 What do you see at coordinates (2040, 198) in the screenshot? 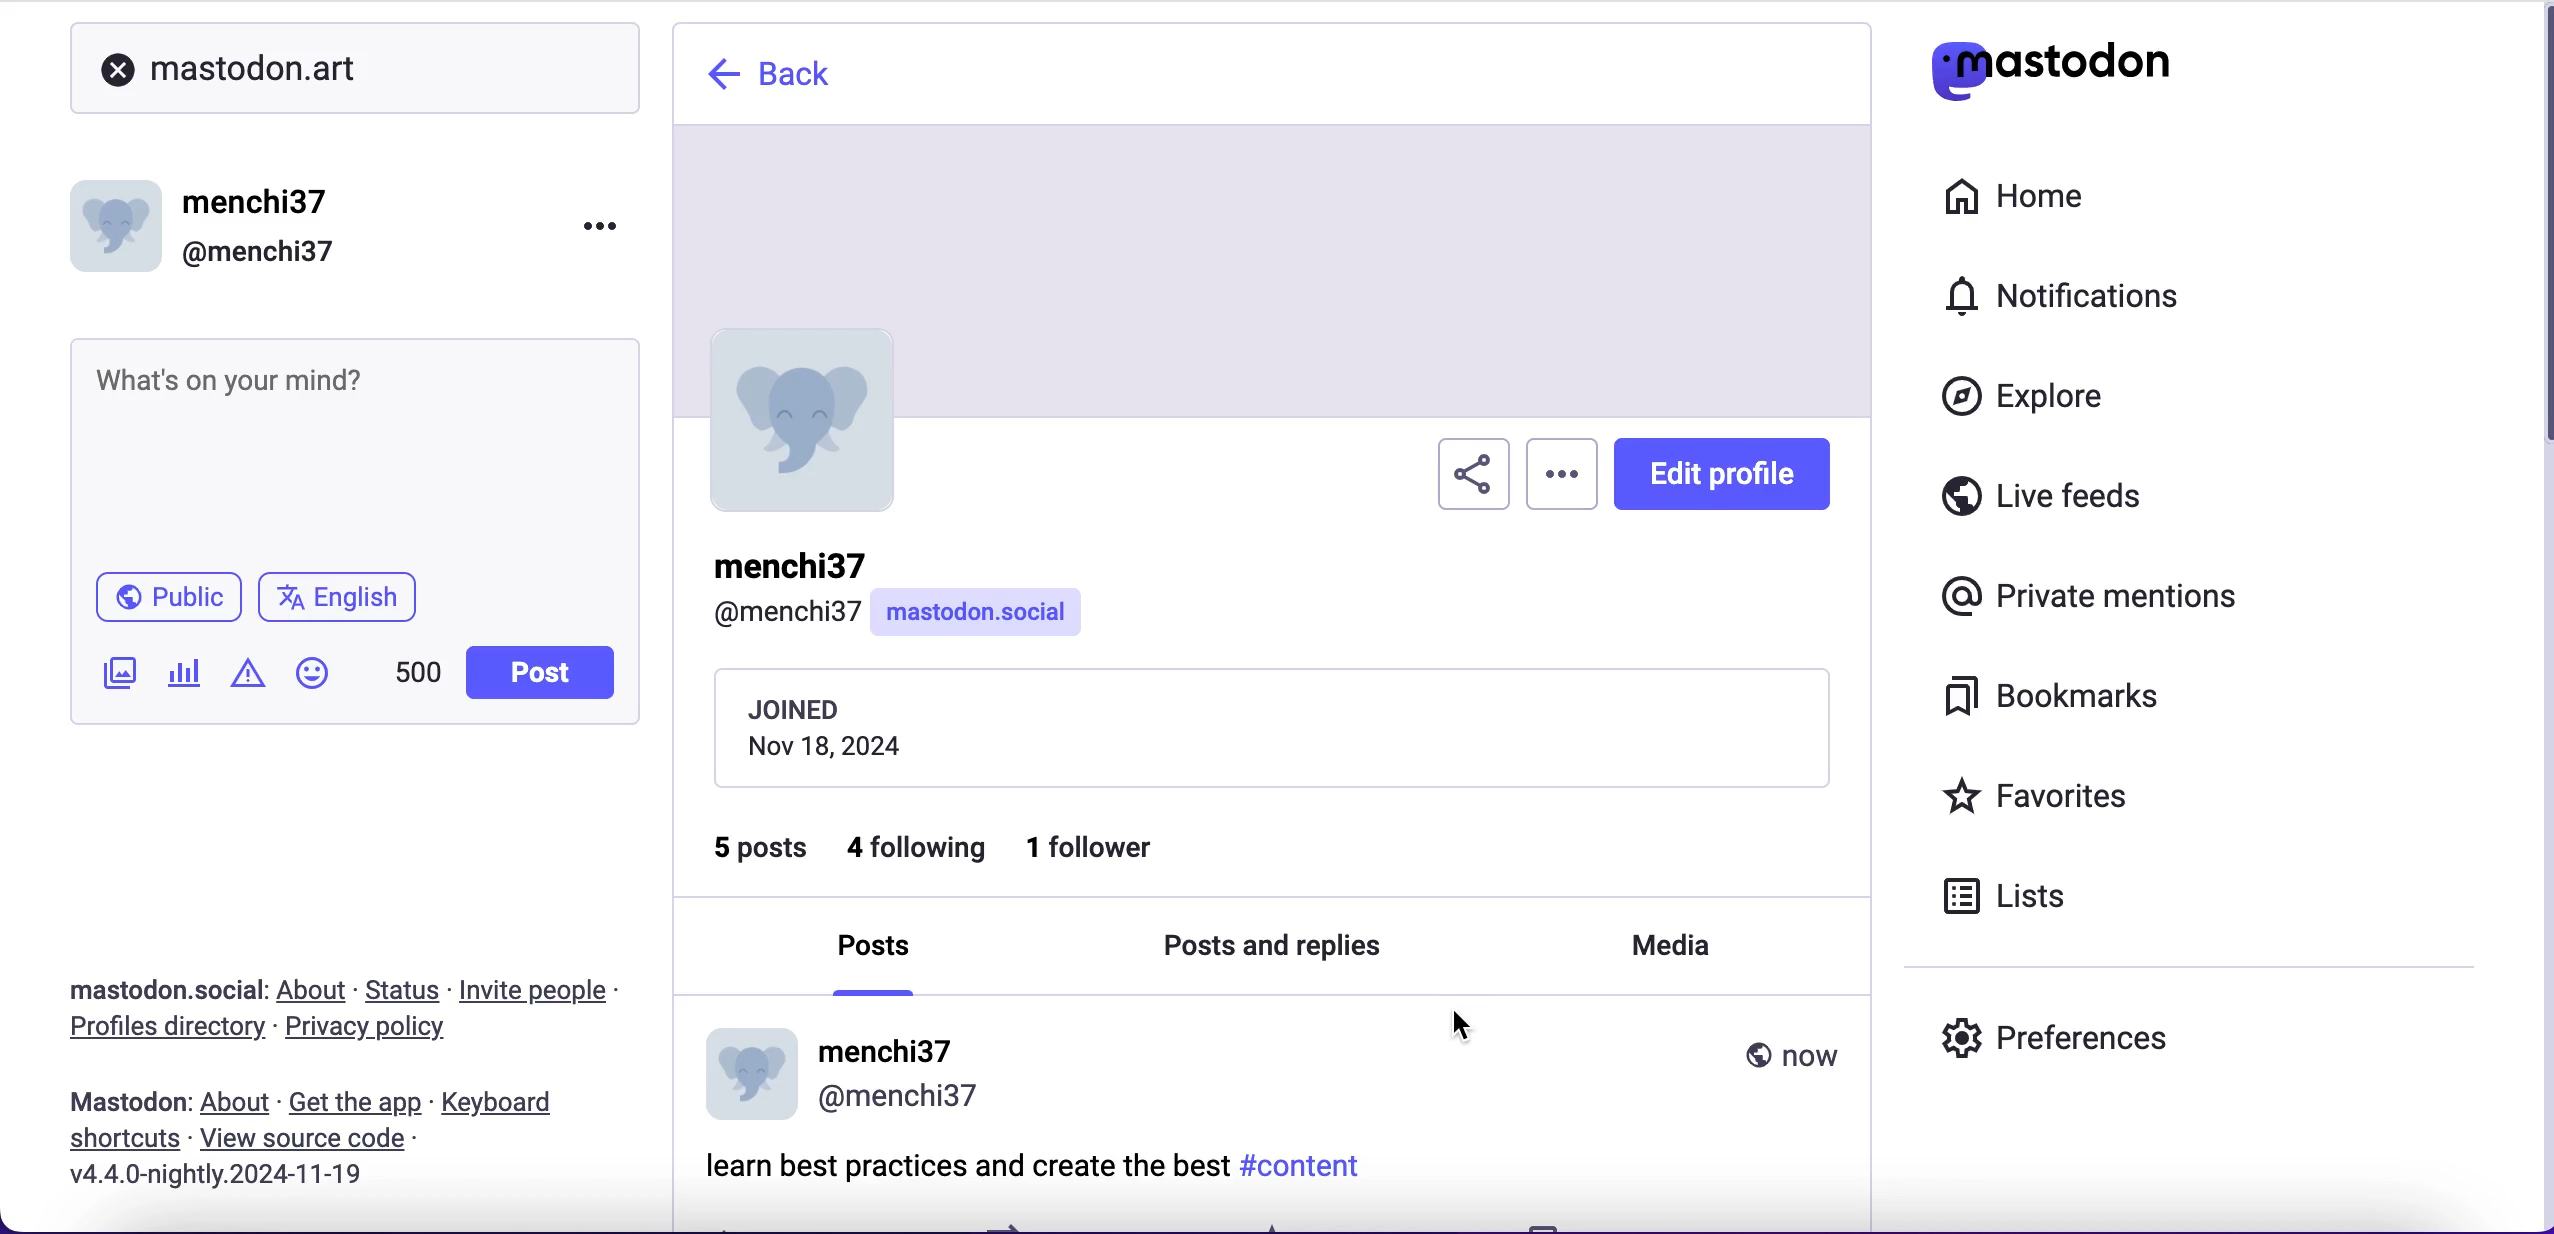
I see `home` at bounding box center [2040, 198].